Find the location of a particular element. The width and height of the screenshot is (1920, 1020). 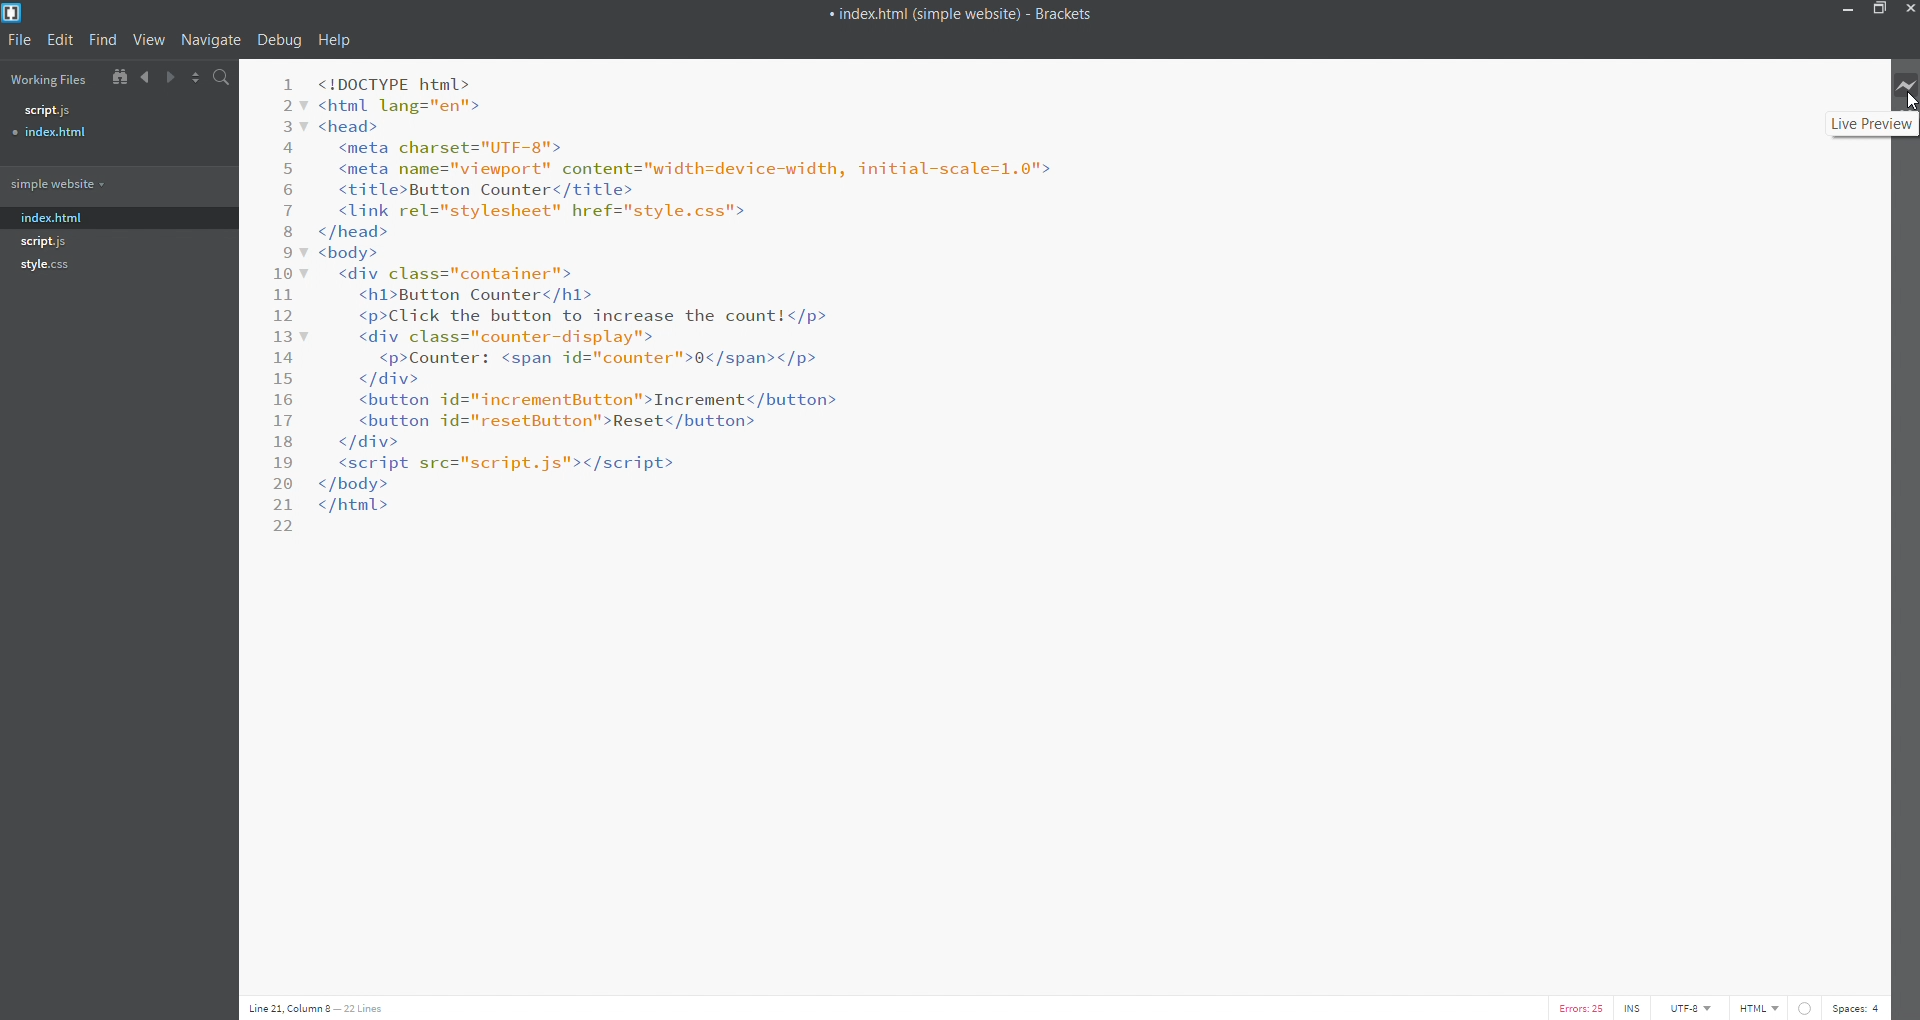

number of line is located at coordinates (281, 299).